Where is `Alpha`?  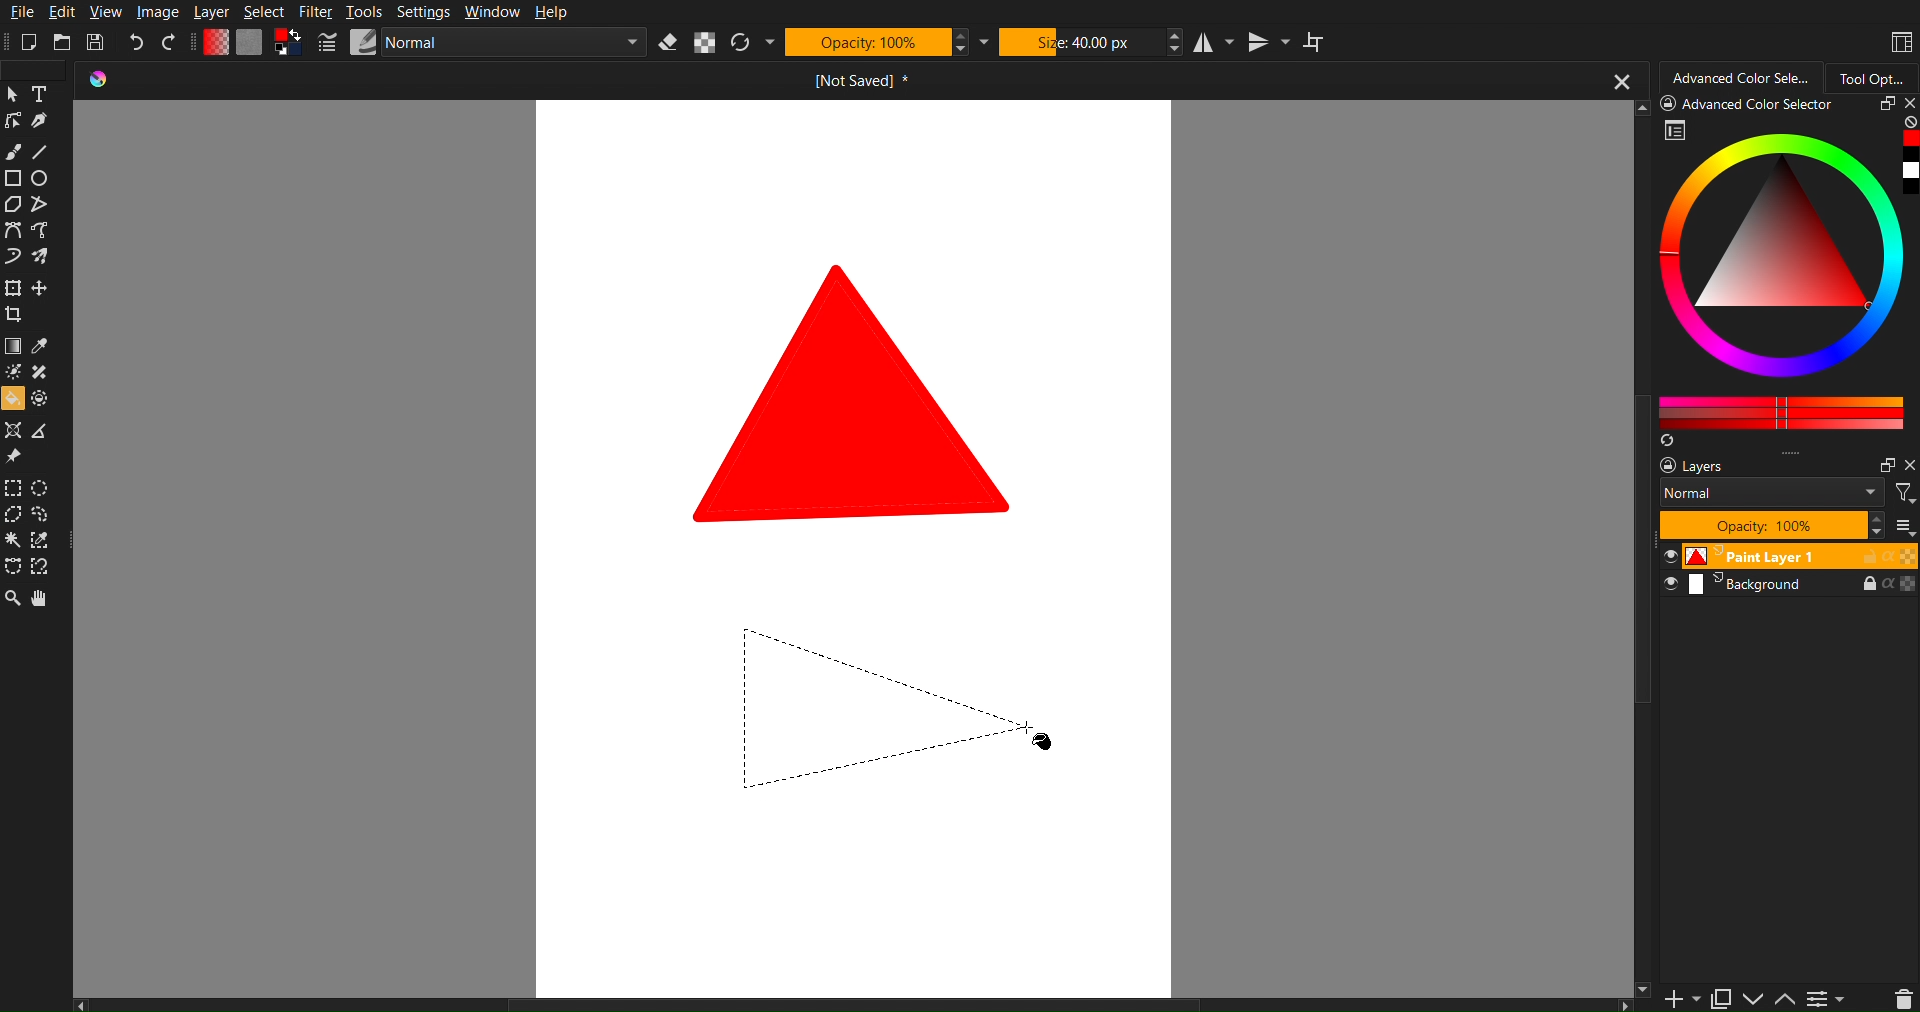 Alpha is located at coordinates (701, 43).